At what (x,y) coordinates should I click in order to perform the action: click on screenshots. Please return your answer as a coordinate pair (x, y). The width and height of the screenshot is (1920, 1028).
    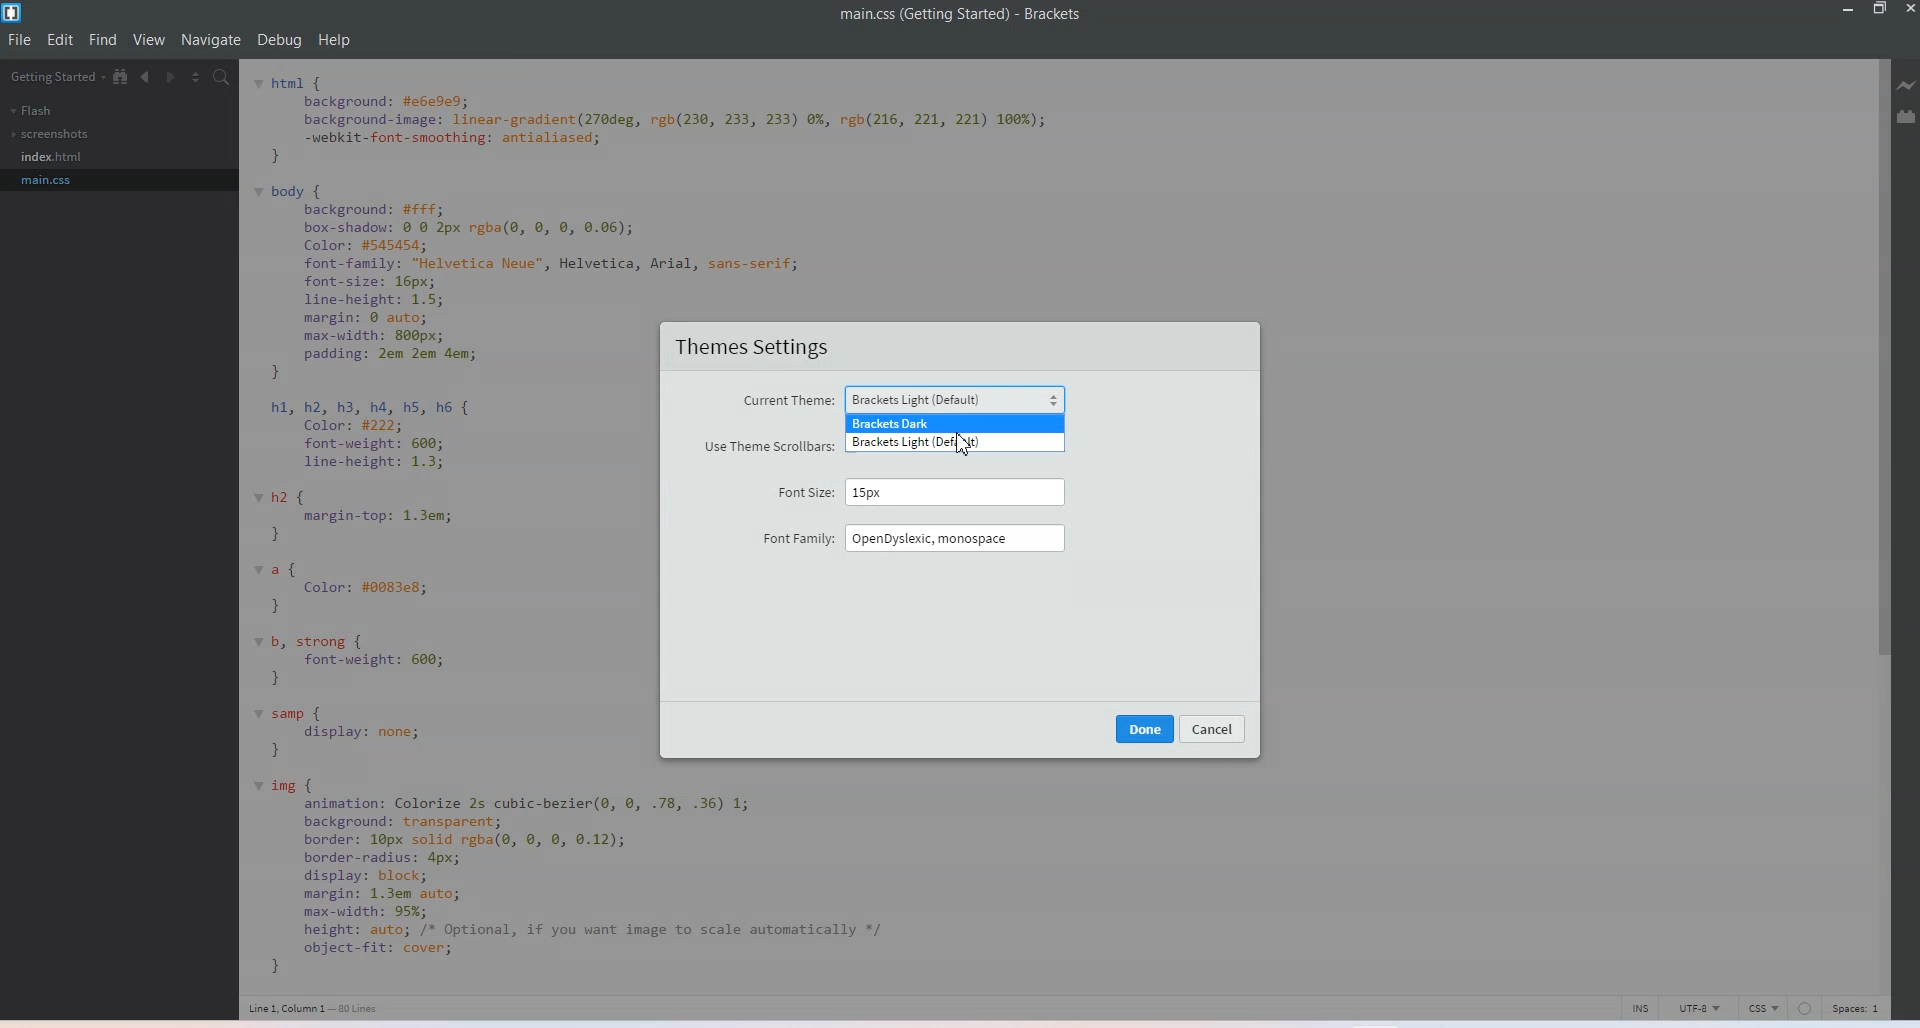
    Looking at the image, I should click on (53, 134).